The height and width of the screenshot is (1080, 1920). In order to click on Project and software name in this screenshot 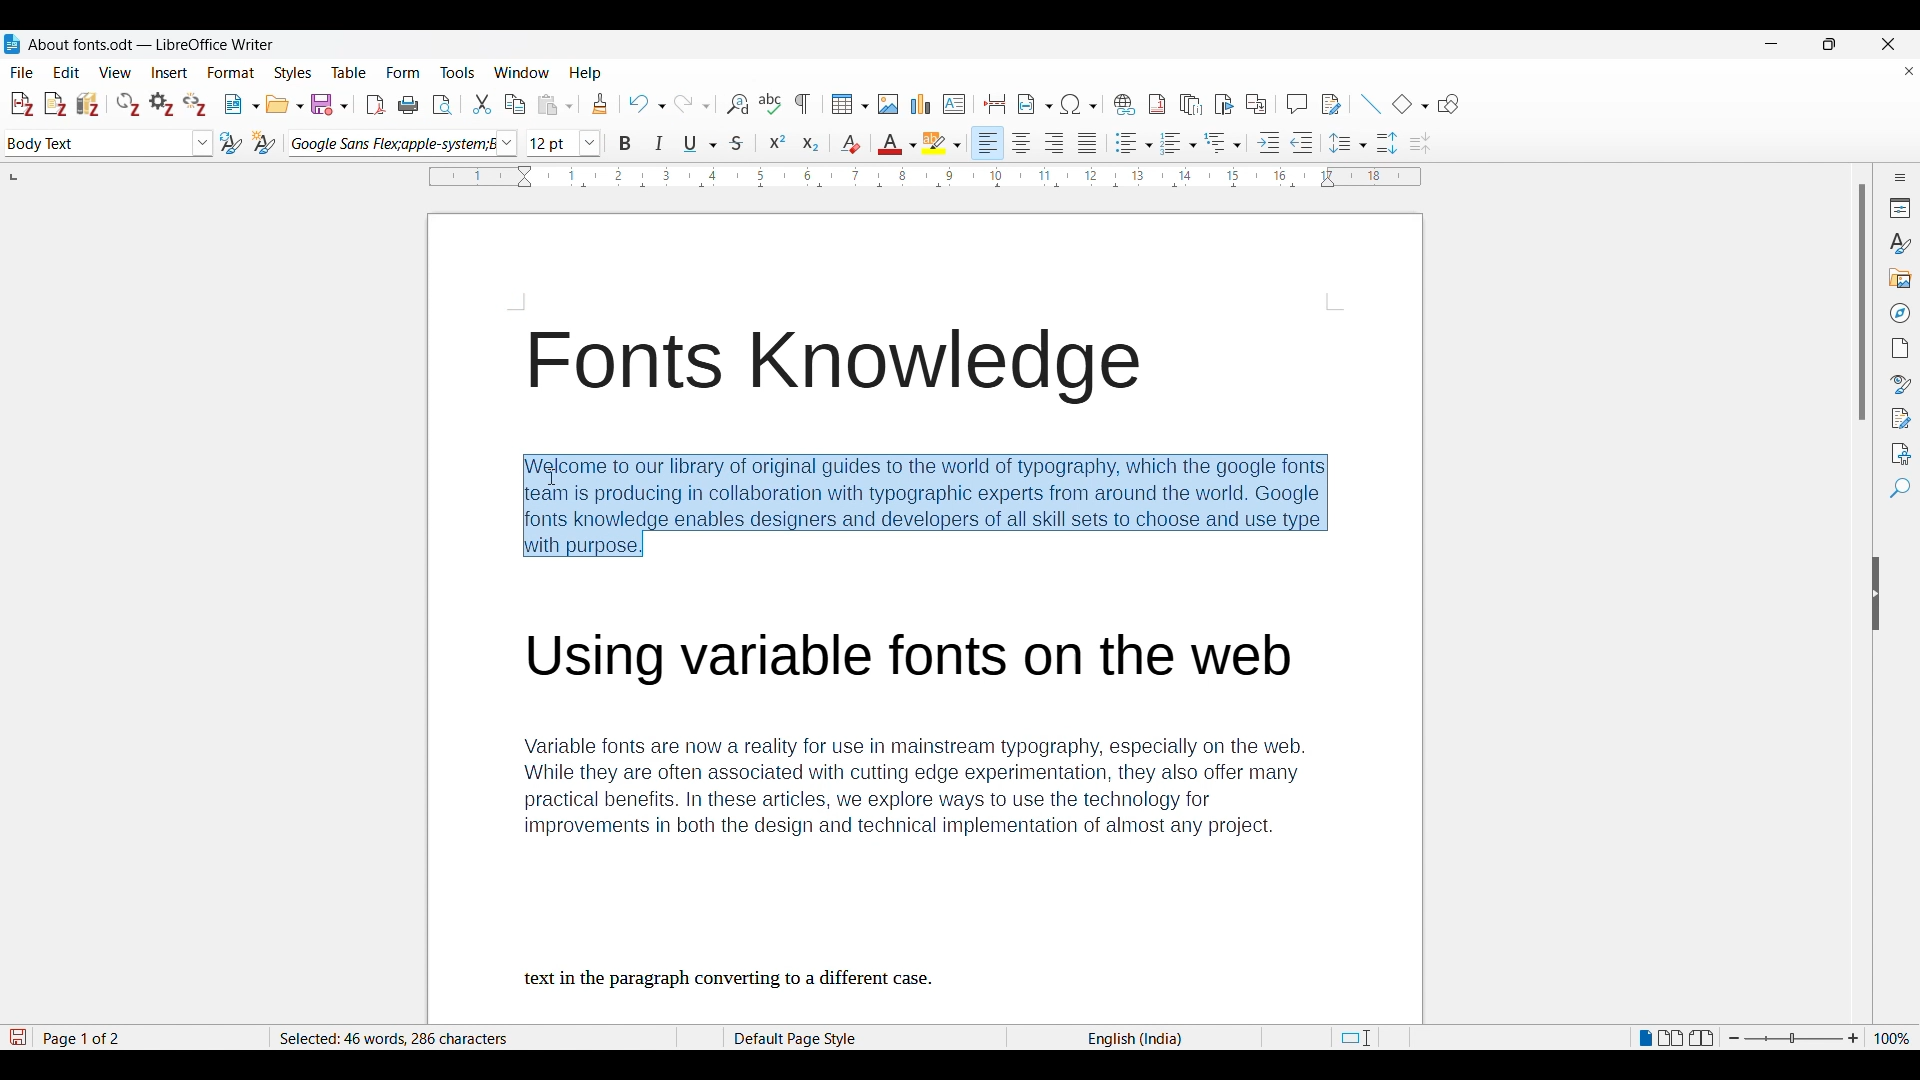, I will do `click(152, 45)`.